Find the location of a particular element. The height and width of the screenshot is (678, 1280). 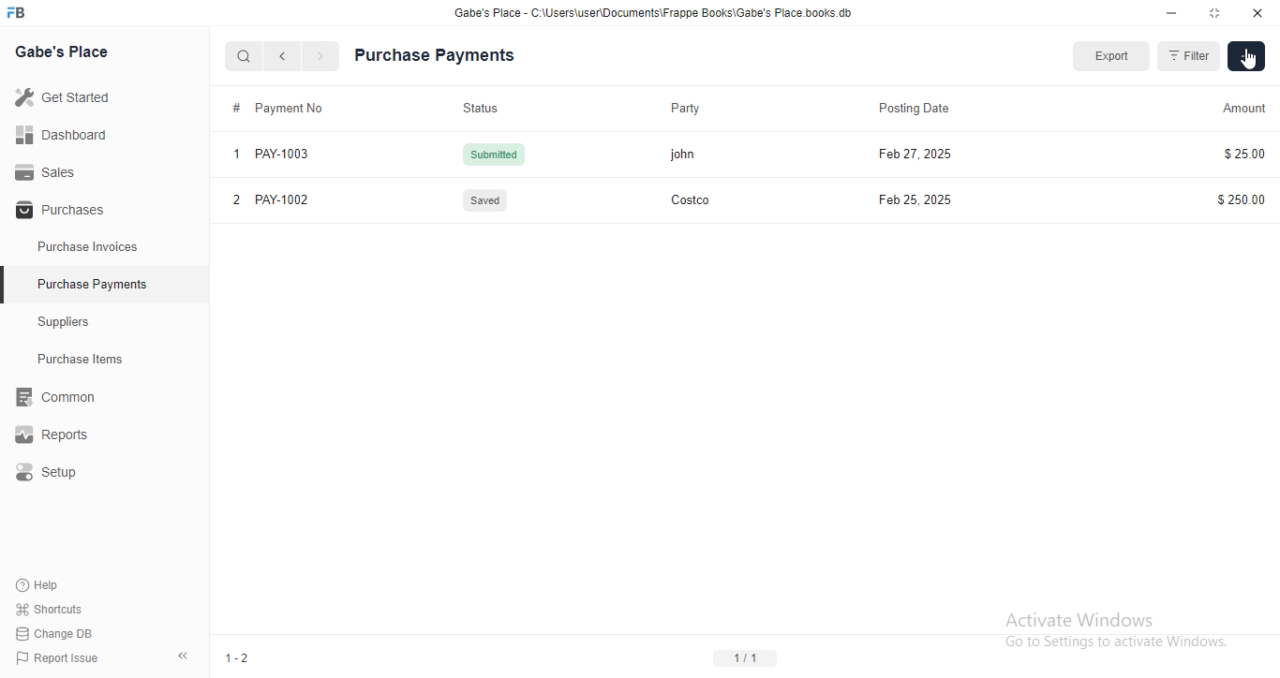

Setup is located at coordinates (61, 473).